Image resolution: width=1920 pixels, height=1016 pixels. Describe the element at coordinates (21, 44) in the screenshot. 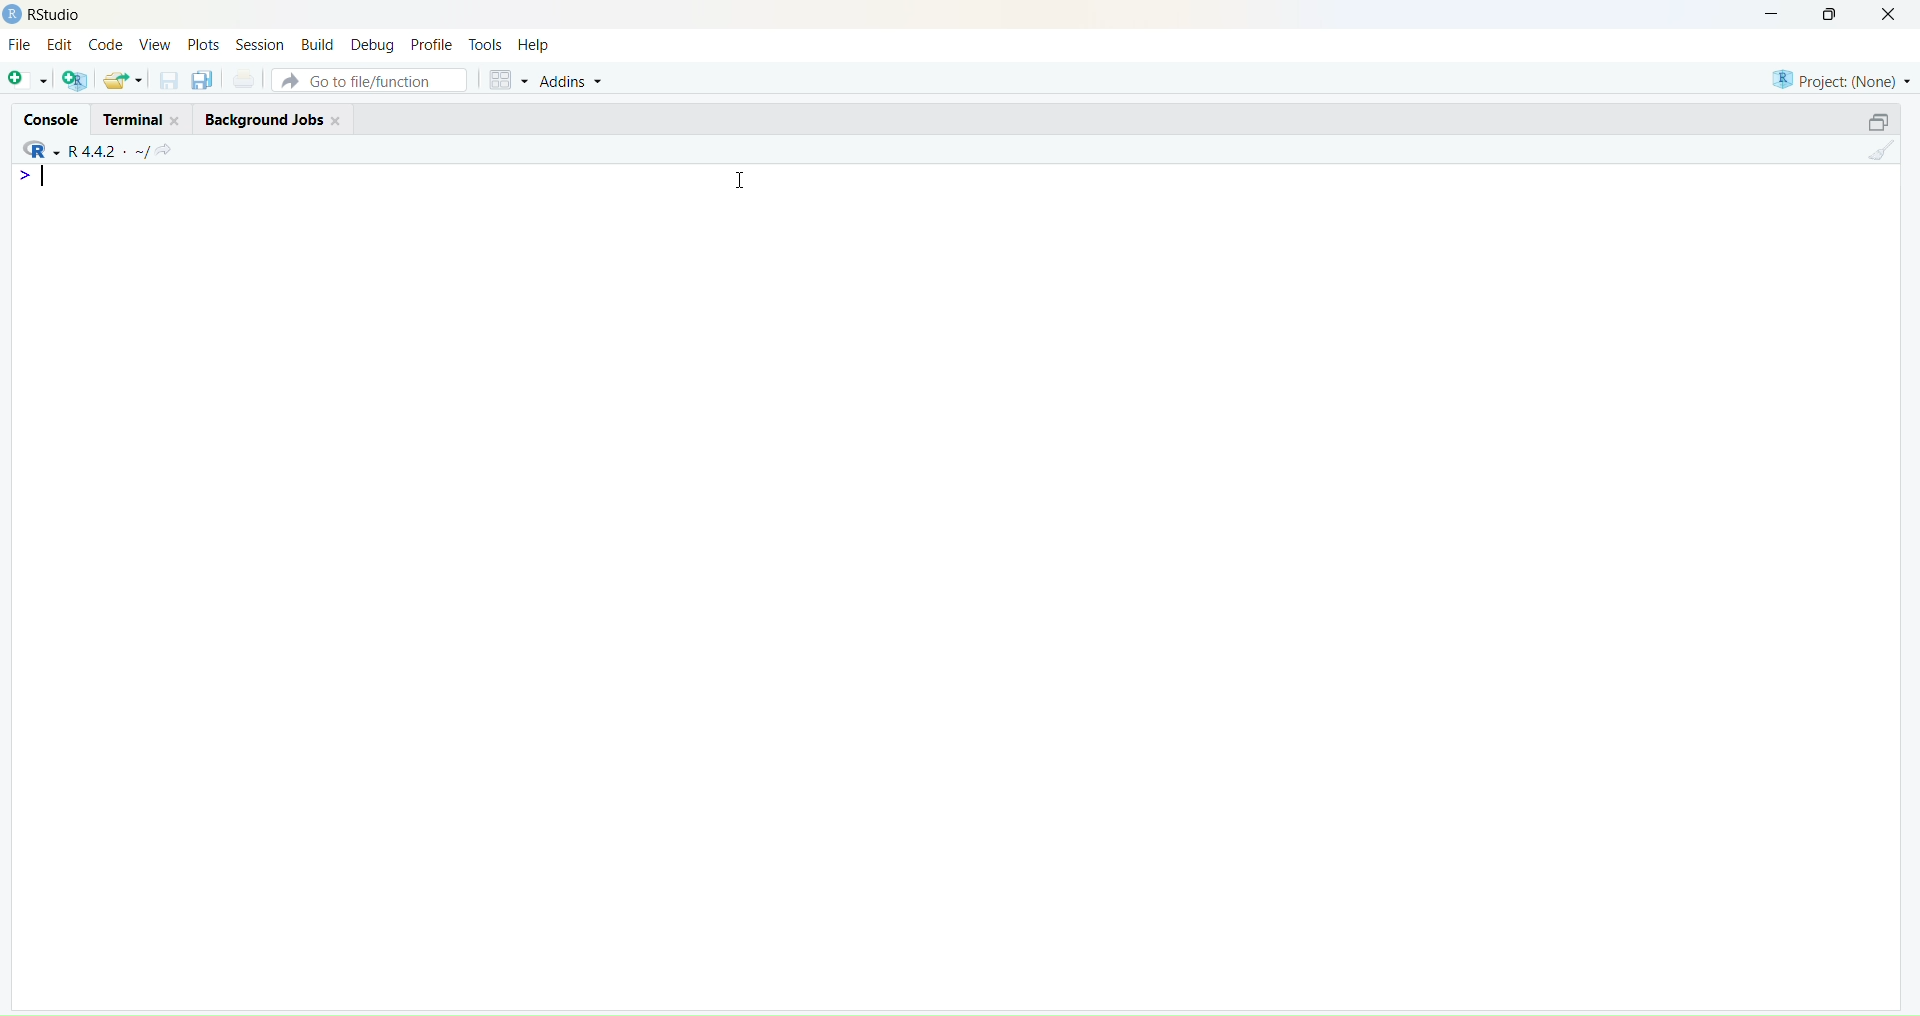

I see `File` at that location.